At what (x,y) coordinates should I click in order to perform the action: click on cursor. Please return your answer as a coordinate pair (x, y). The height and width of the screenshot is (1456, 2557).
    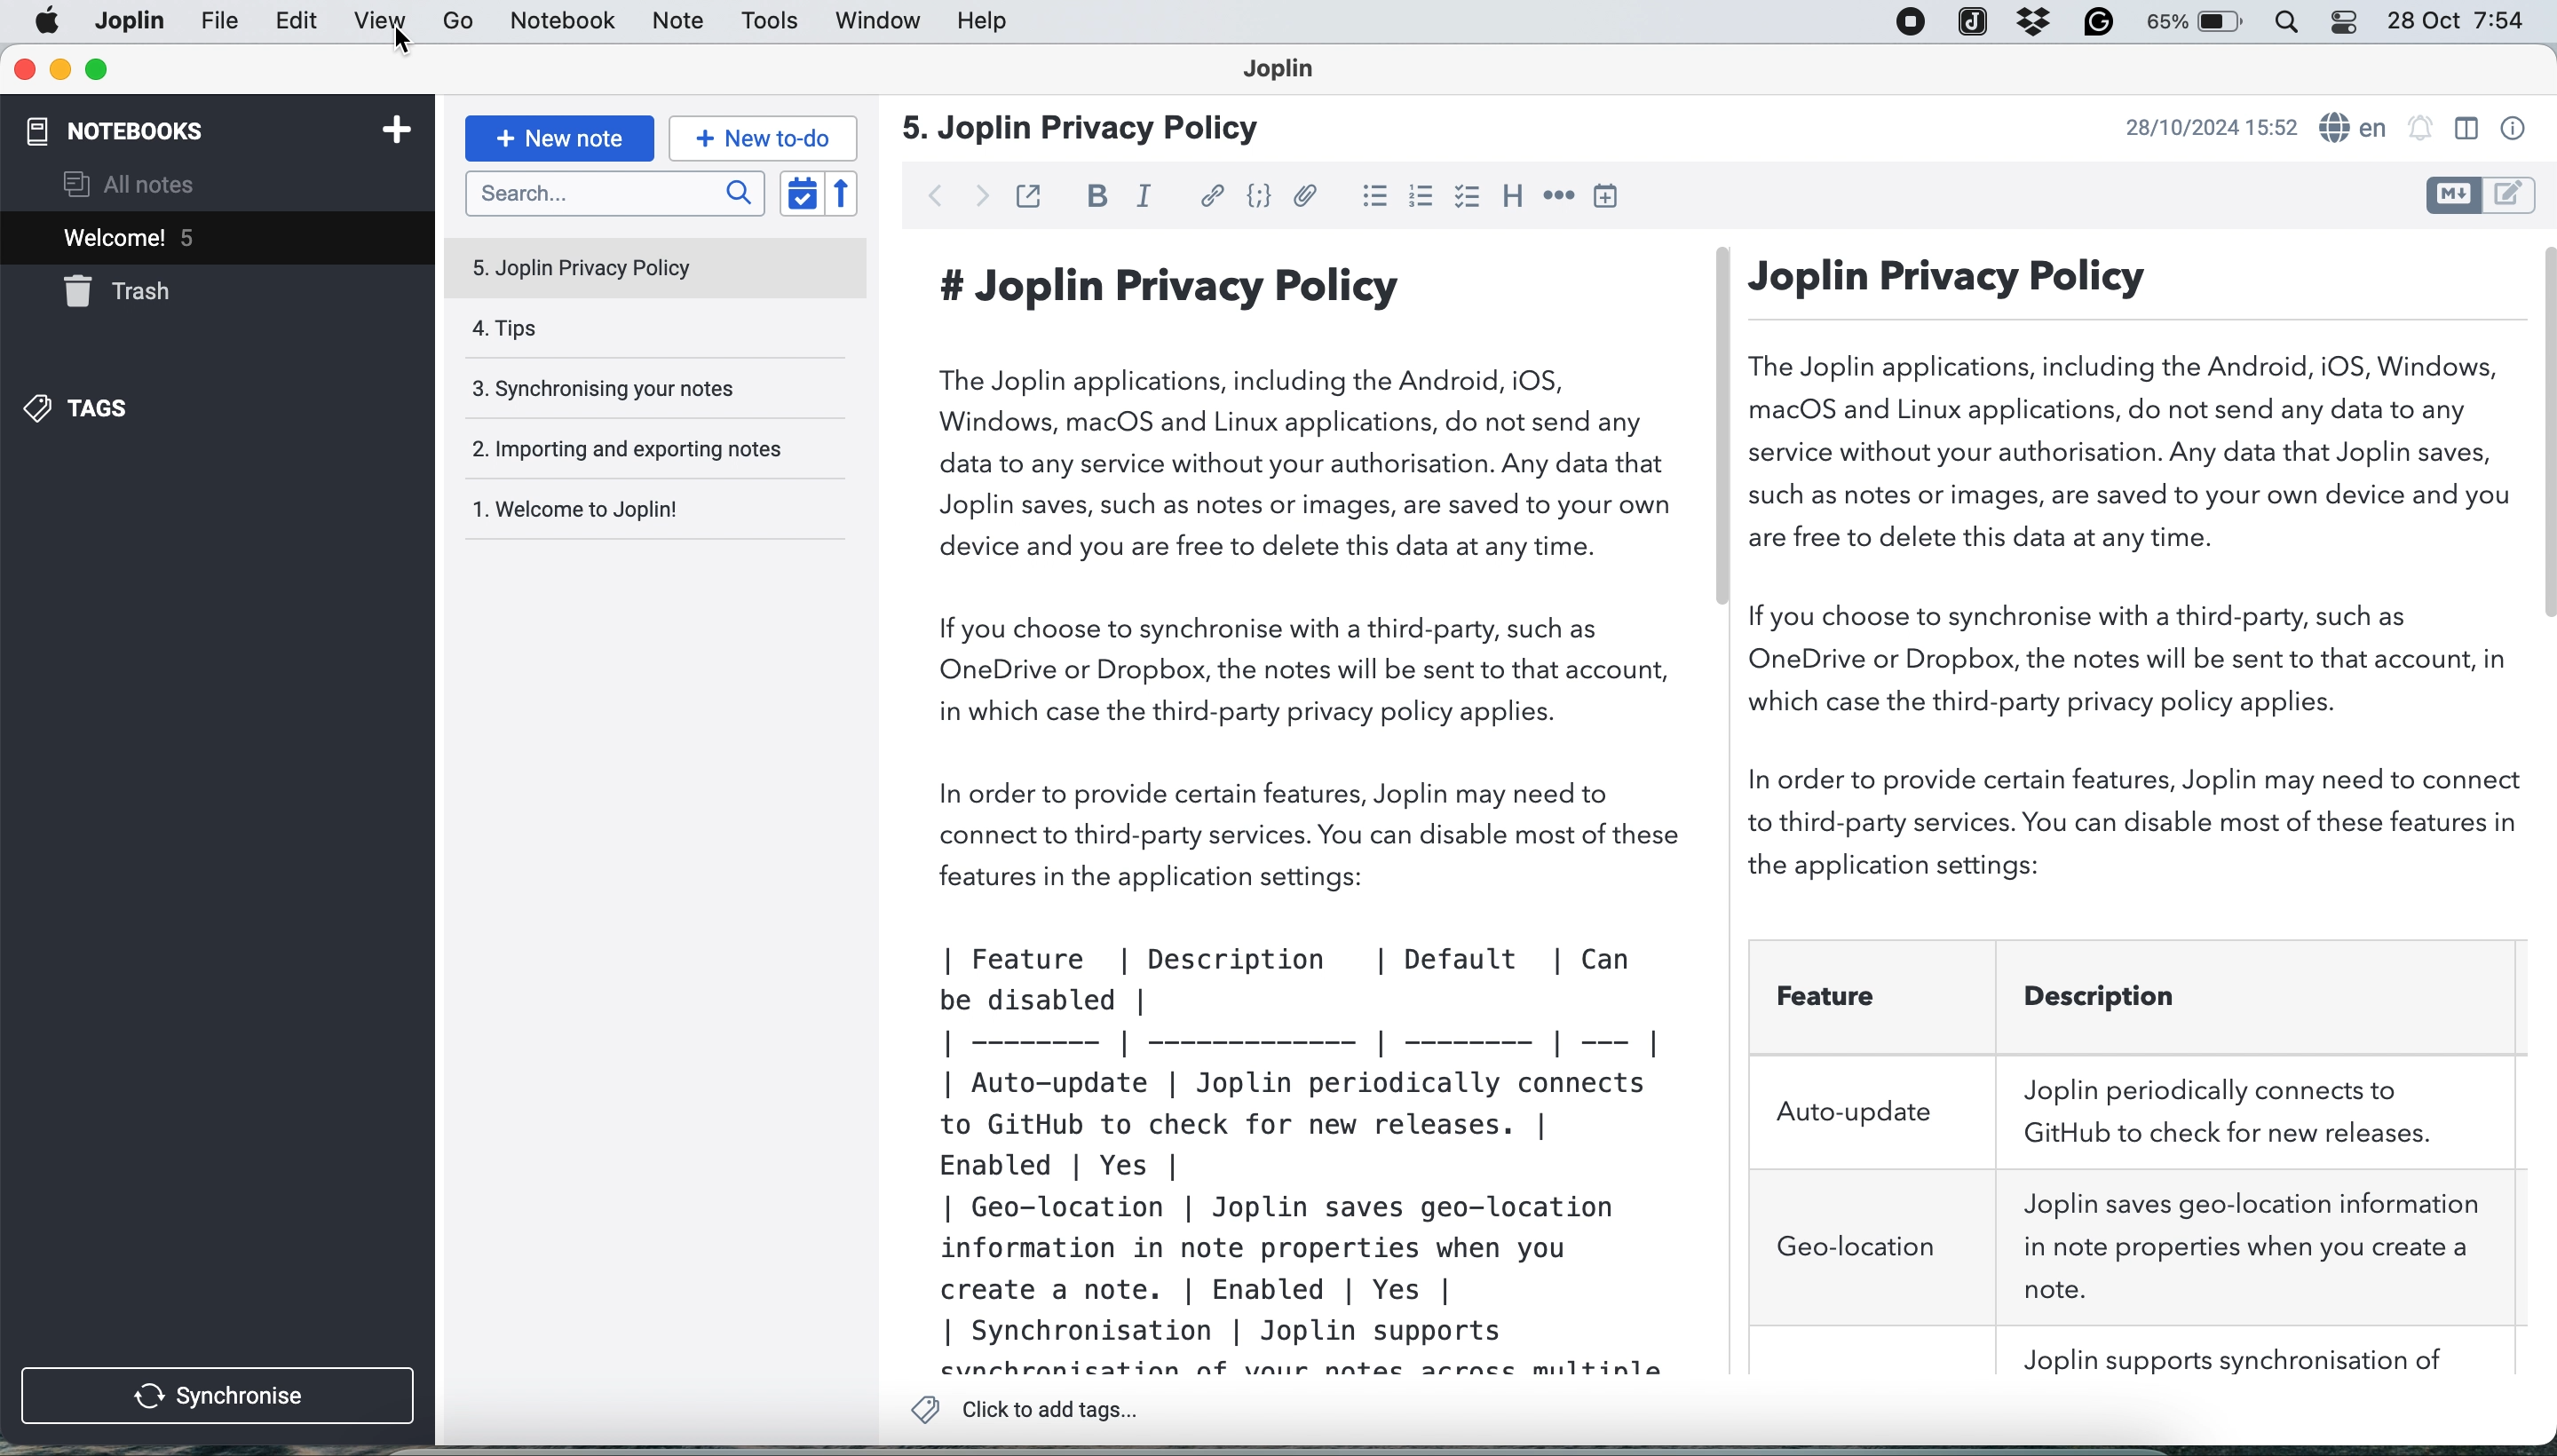
    Looking at the image, I should click on (402, 47).